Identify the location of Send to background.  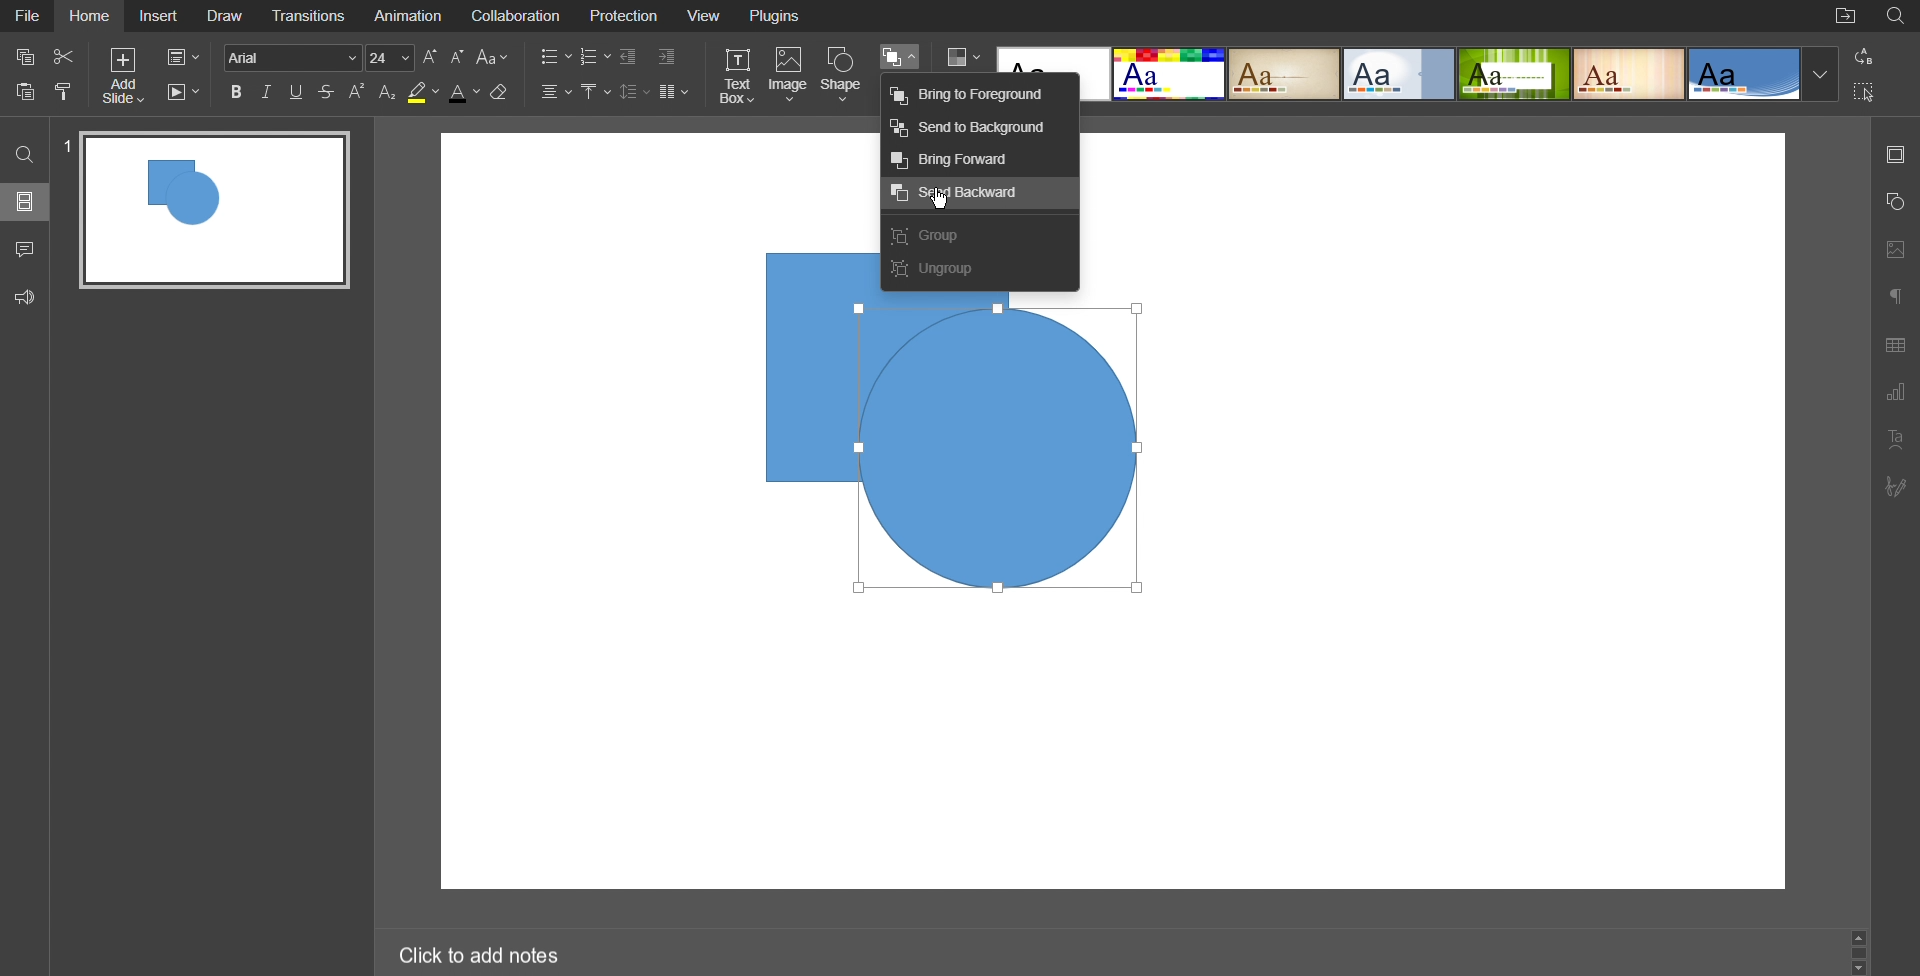
(982, 128).